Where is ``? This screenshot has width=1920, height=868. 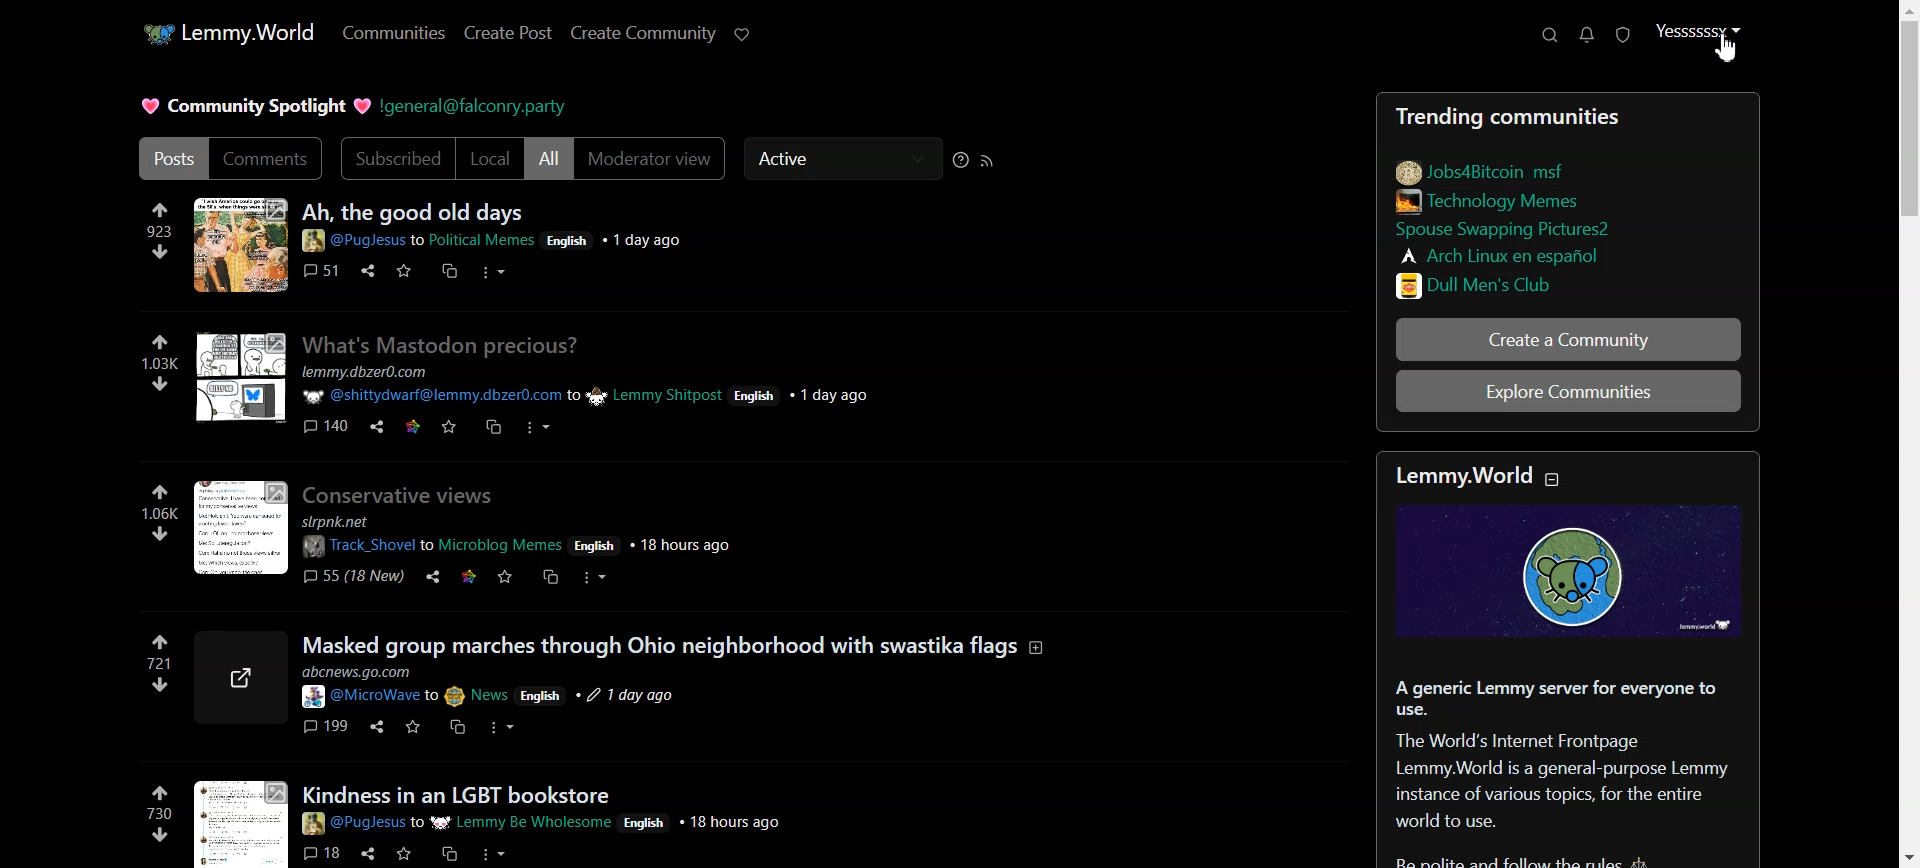
 is located at coordinates (241, 375).